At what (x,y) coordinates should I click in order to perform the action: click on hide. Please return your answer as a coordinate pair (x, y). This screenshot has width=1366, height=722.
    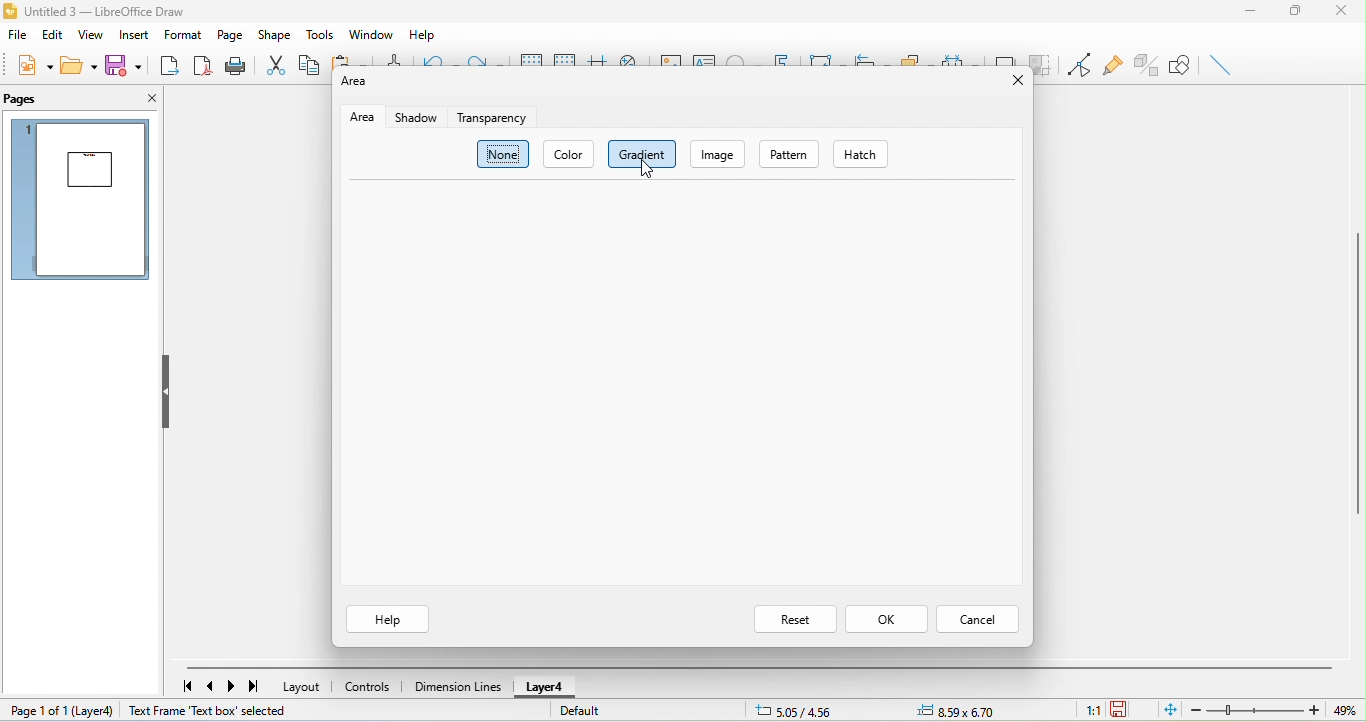
    Looking at the image, I should click on (171, 390).